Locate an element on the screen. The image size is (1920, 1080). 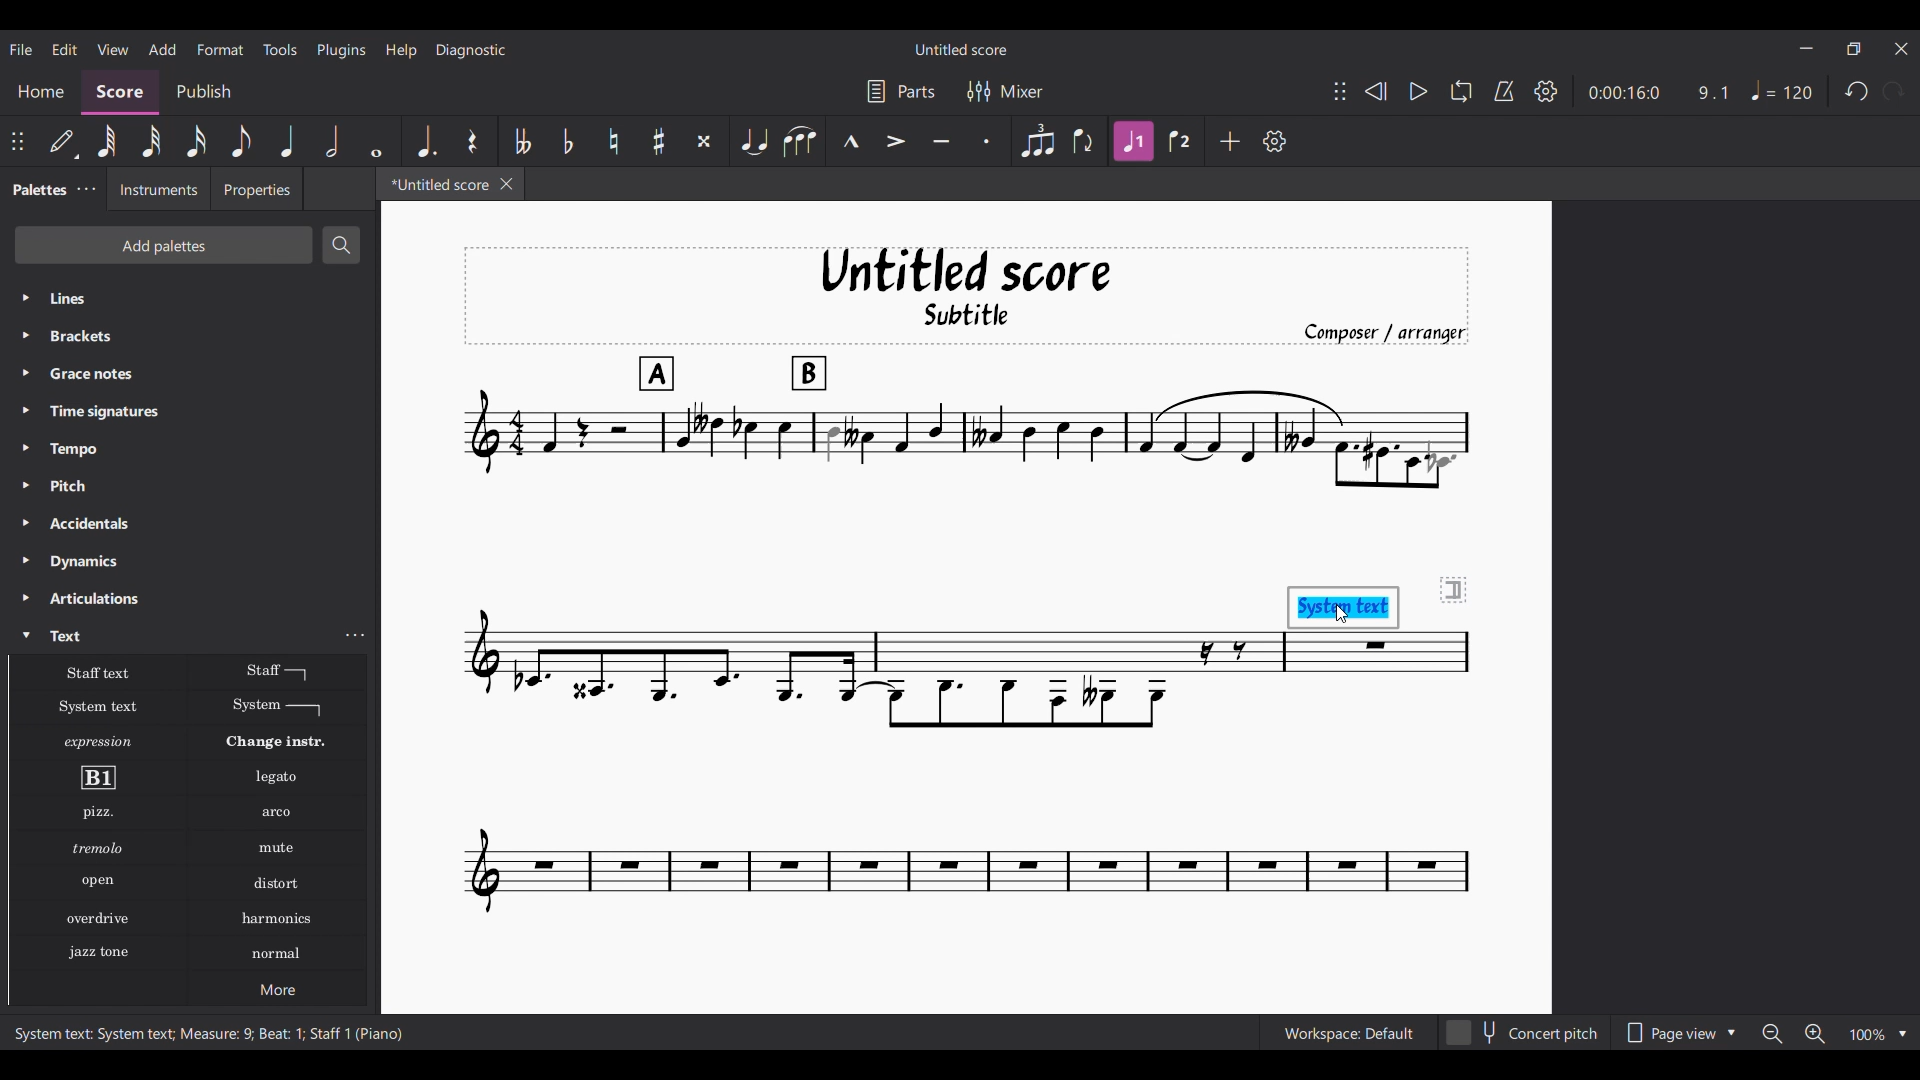
Search is located at coordinates (339, 245).